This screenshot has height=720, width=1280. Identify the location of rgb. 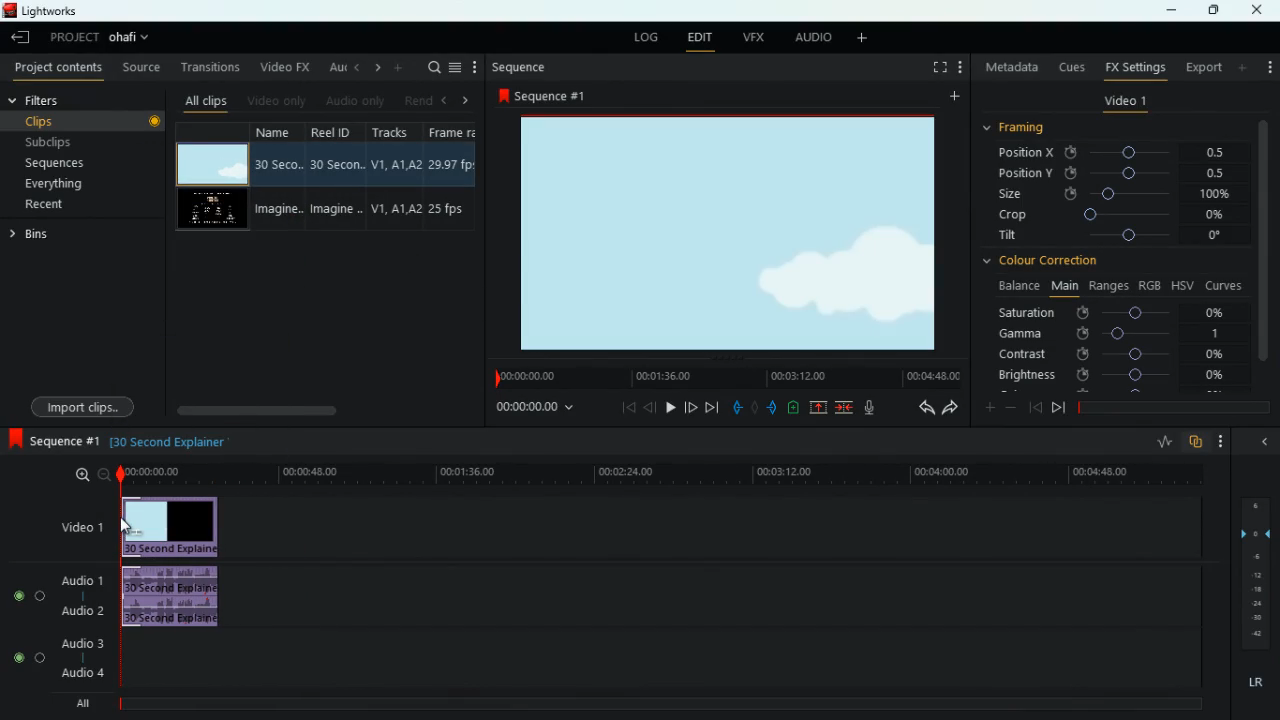
(1151, 284).